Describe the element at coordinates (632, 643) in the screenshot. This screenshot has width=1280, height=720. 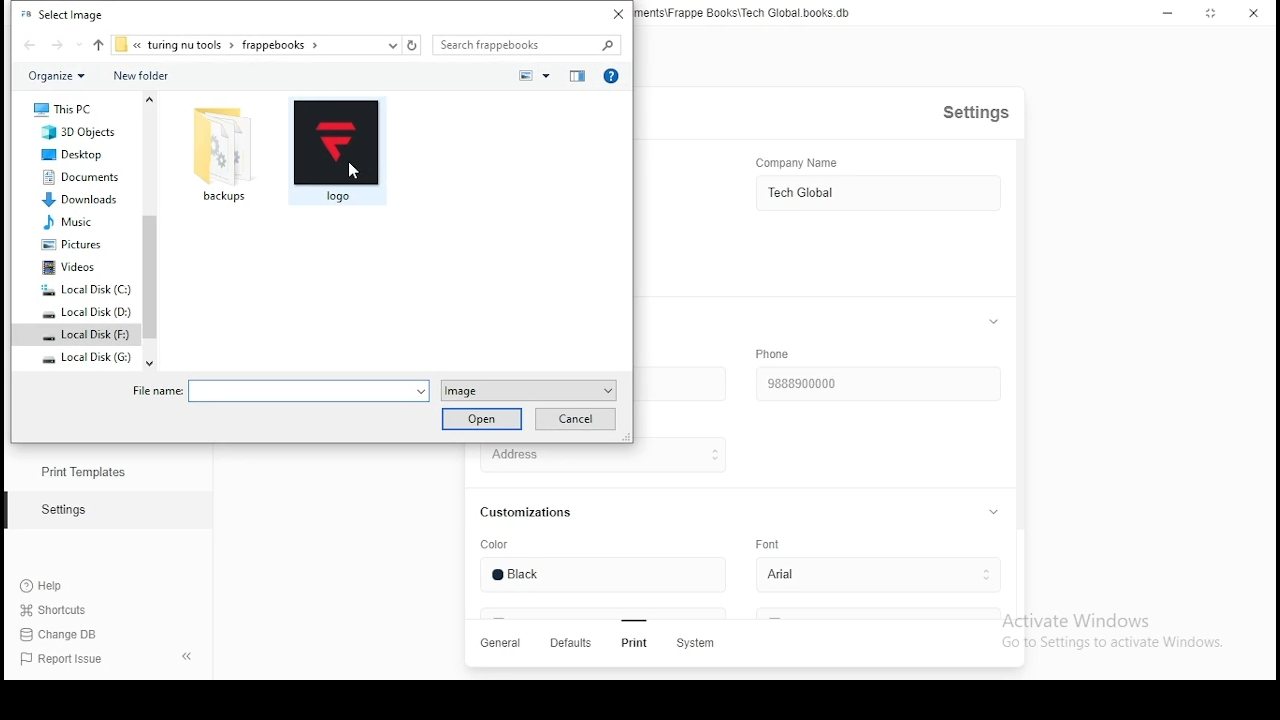
I see `Print ` at that location.